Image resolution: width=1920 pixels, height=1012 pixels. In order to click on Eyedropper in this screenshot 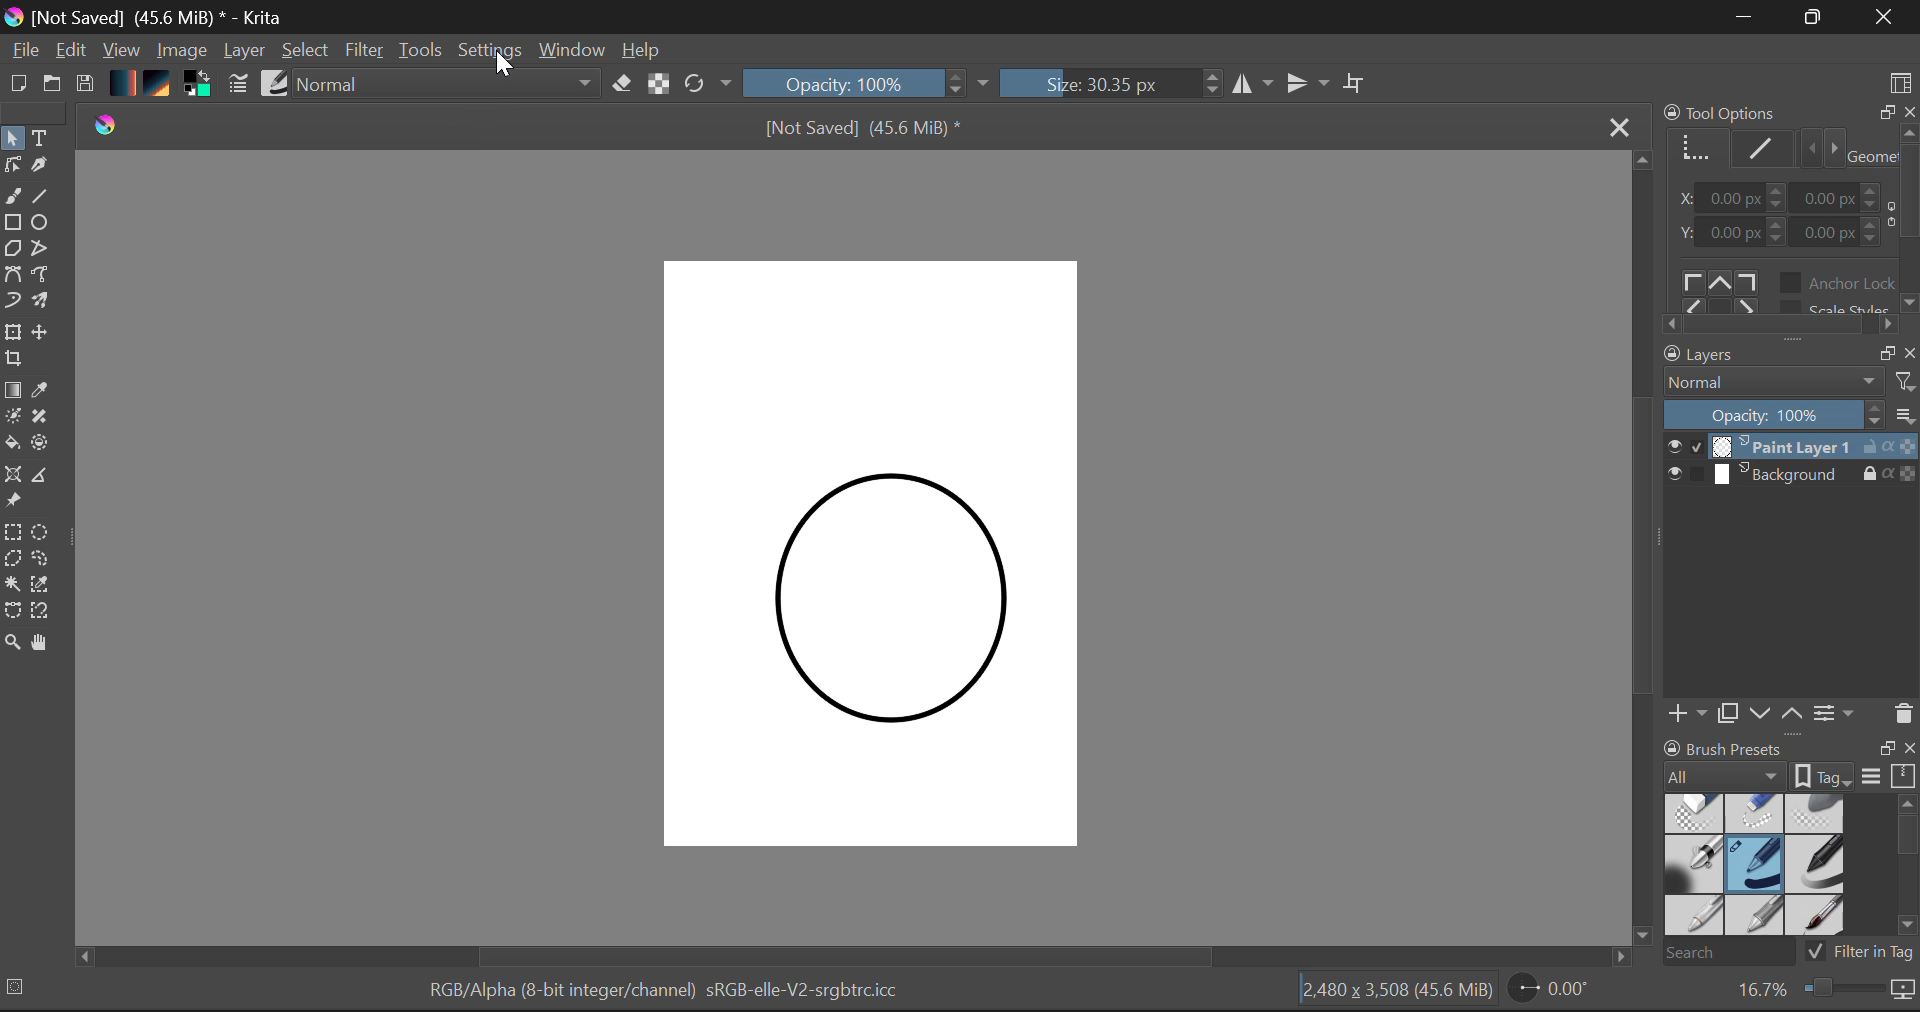, I will do `click(44, 392)`.